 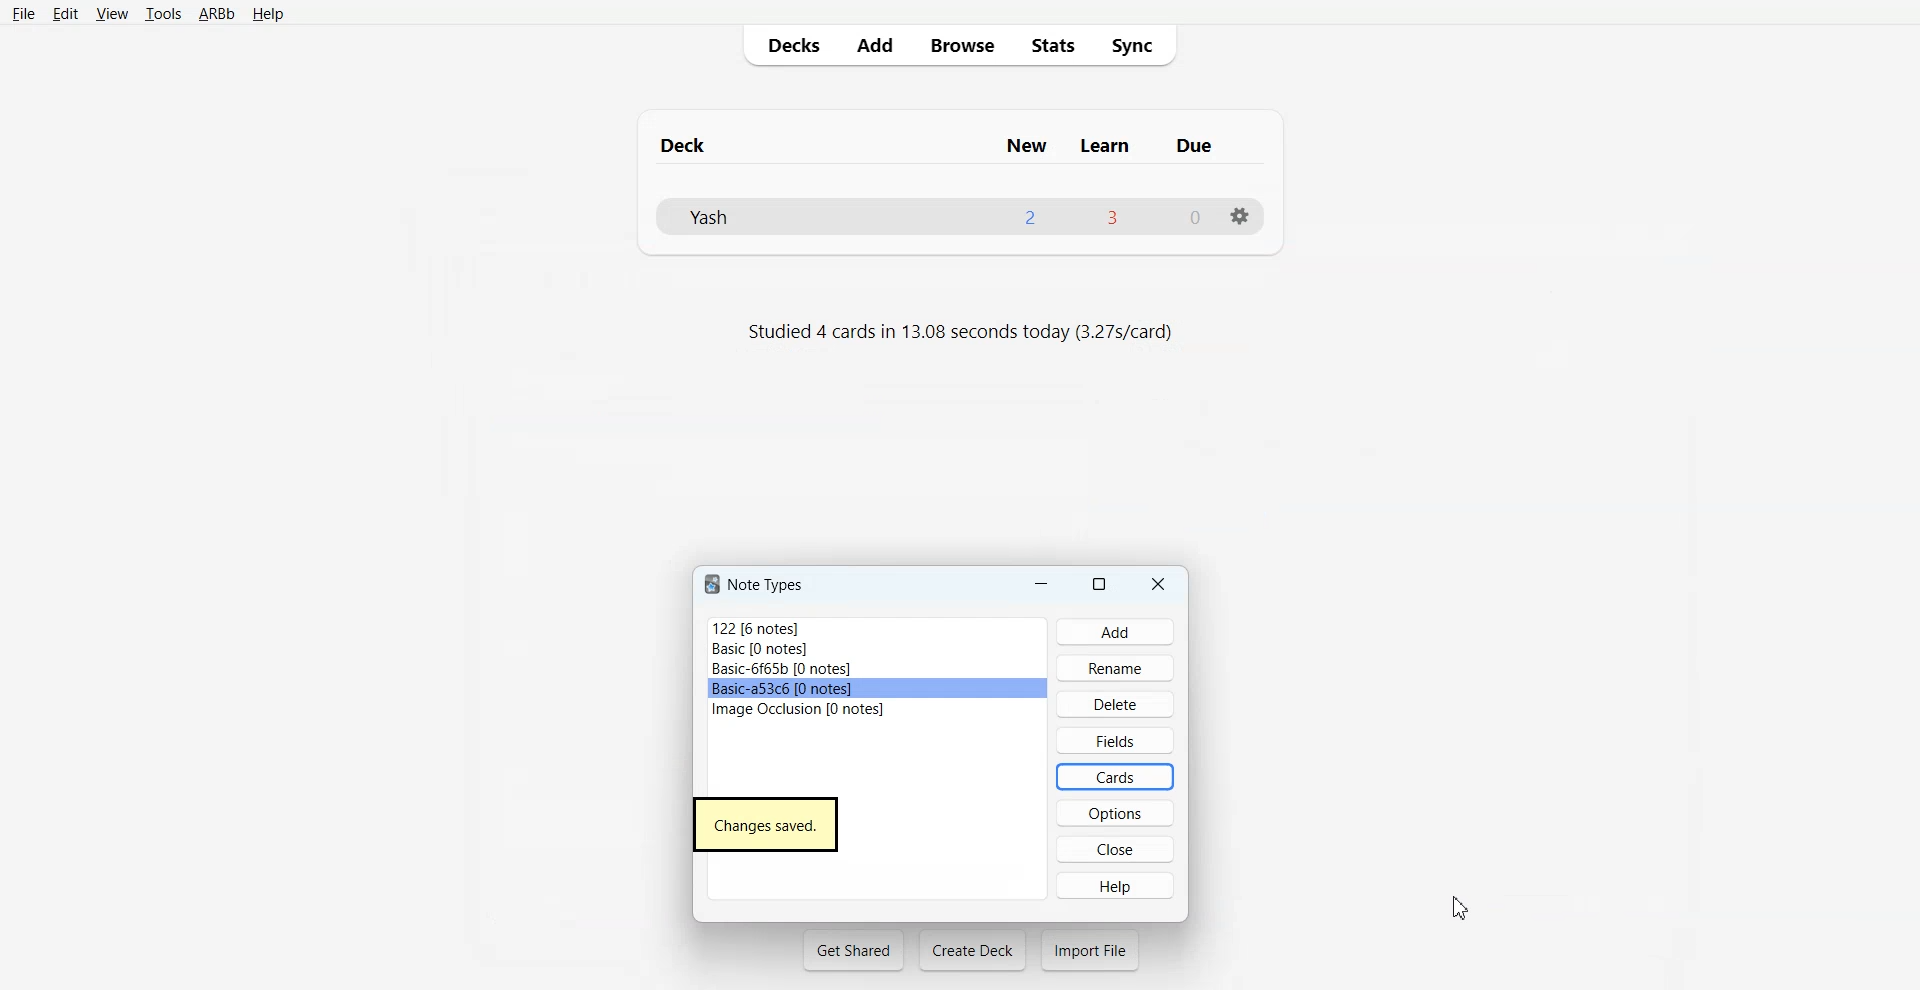 I want to click on Get Shared, so click(x=854, y=950).